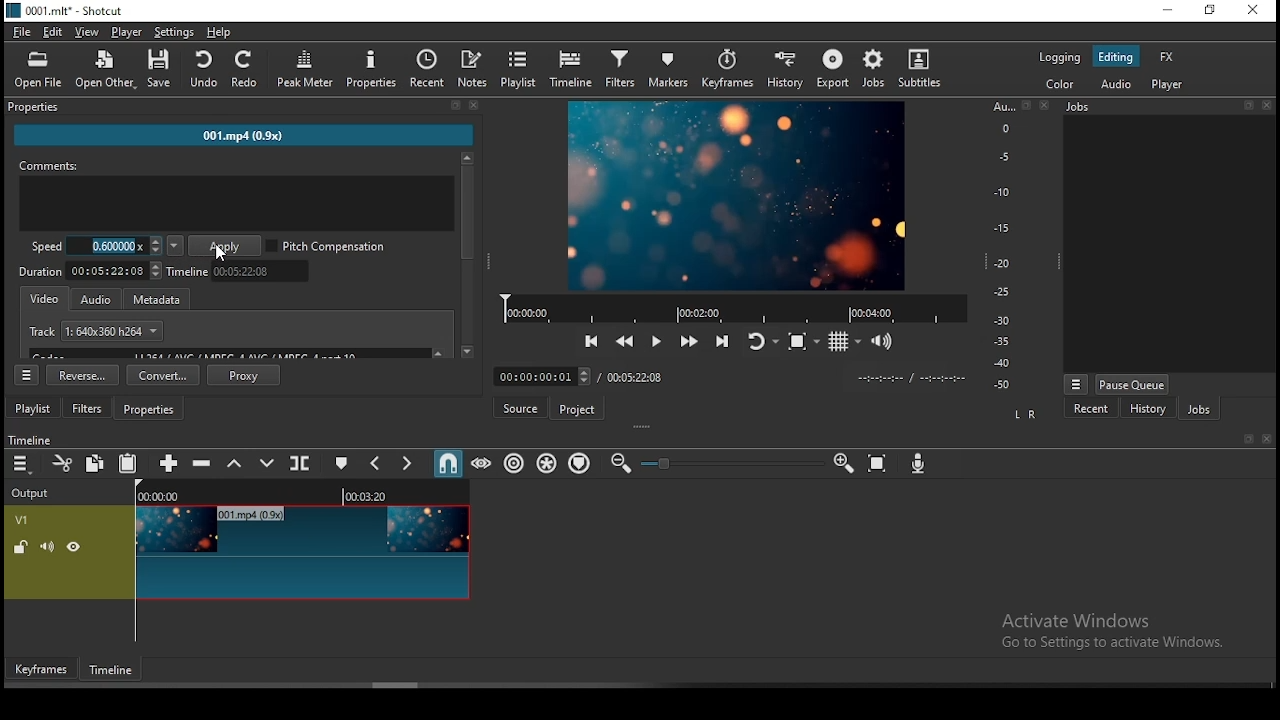 The image size is (1280, 720). I want to click on file, so click(23, 32).